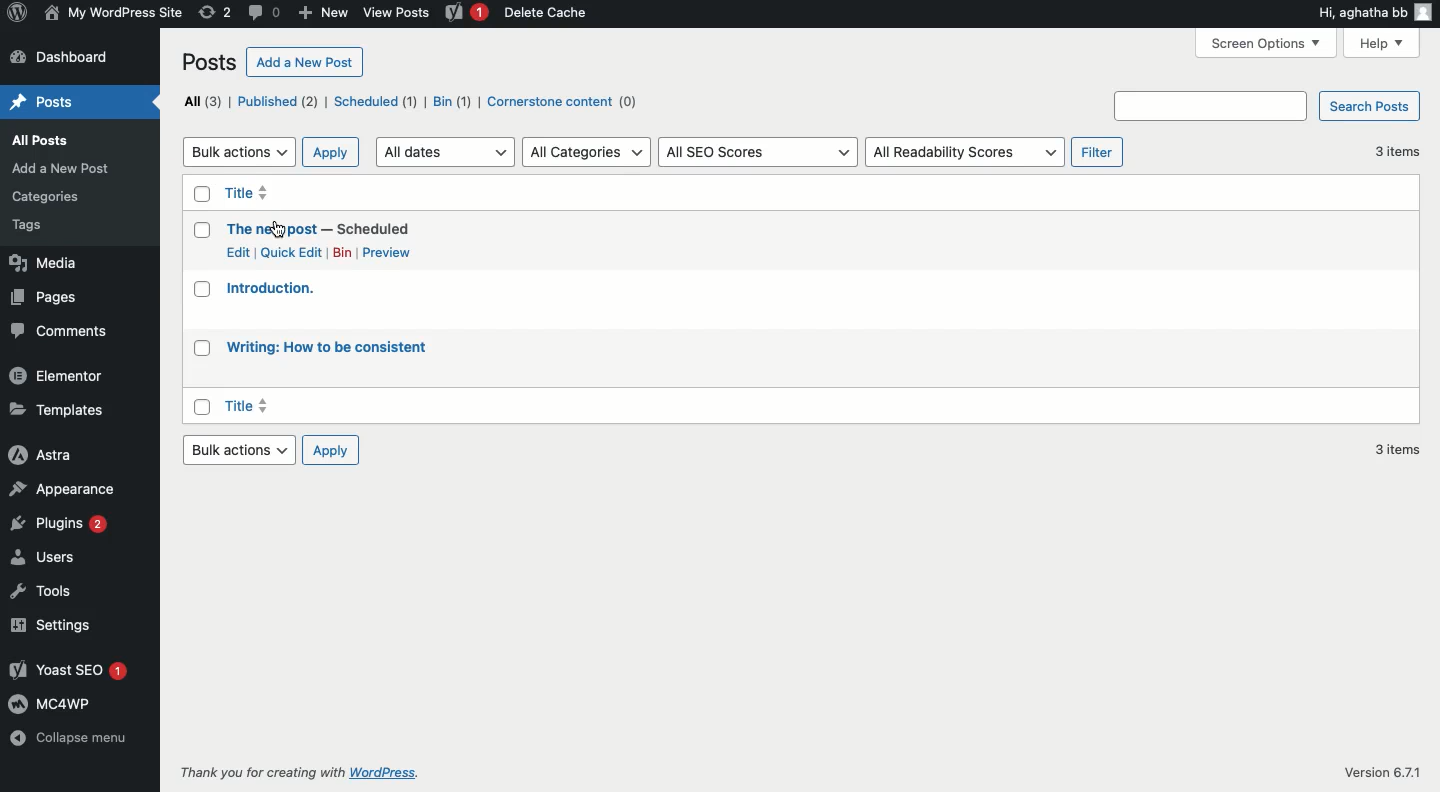  Describe the element at coordinates (278, 230) in the screenshot. I see `cursor` at that location.